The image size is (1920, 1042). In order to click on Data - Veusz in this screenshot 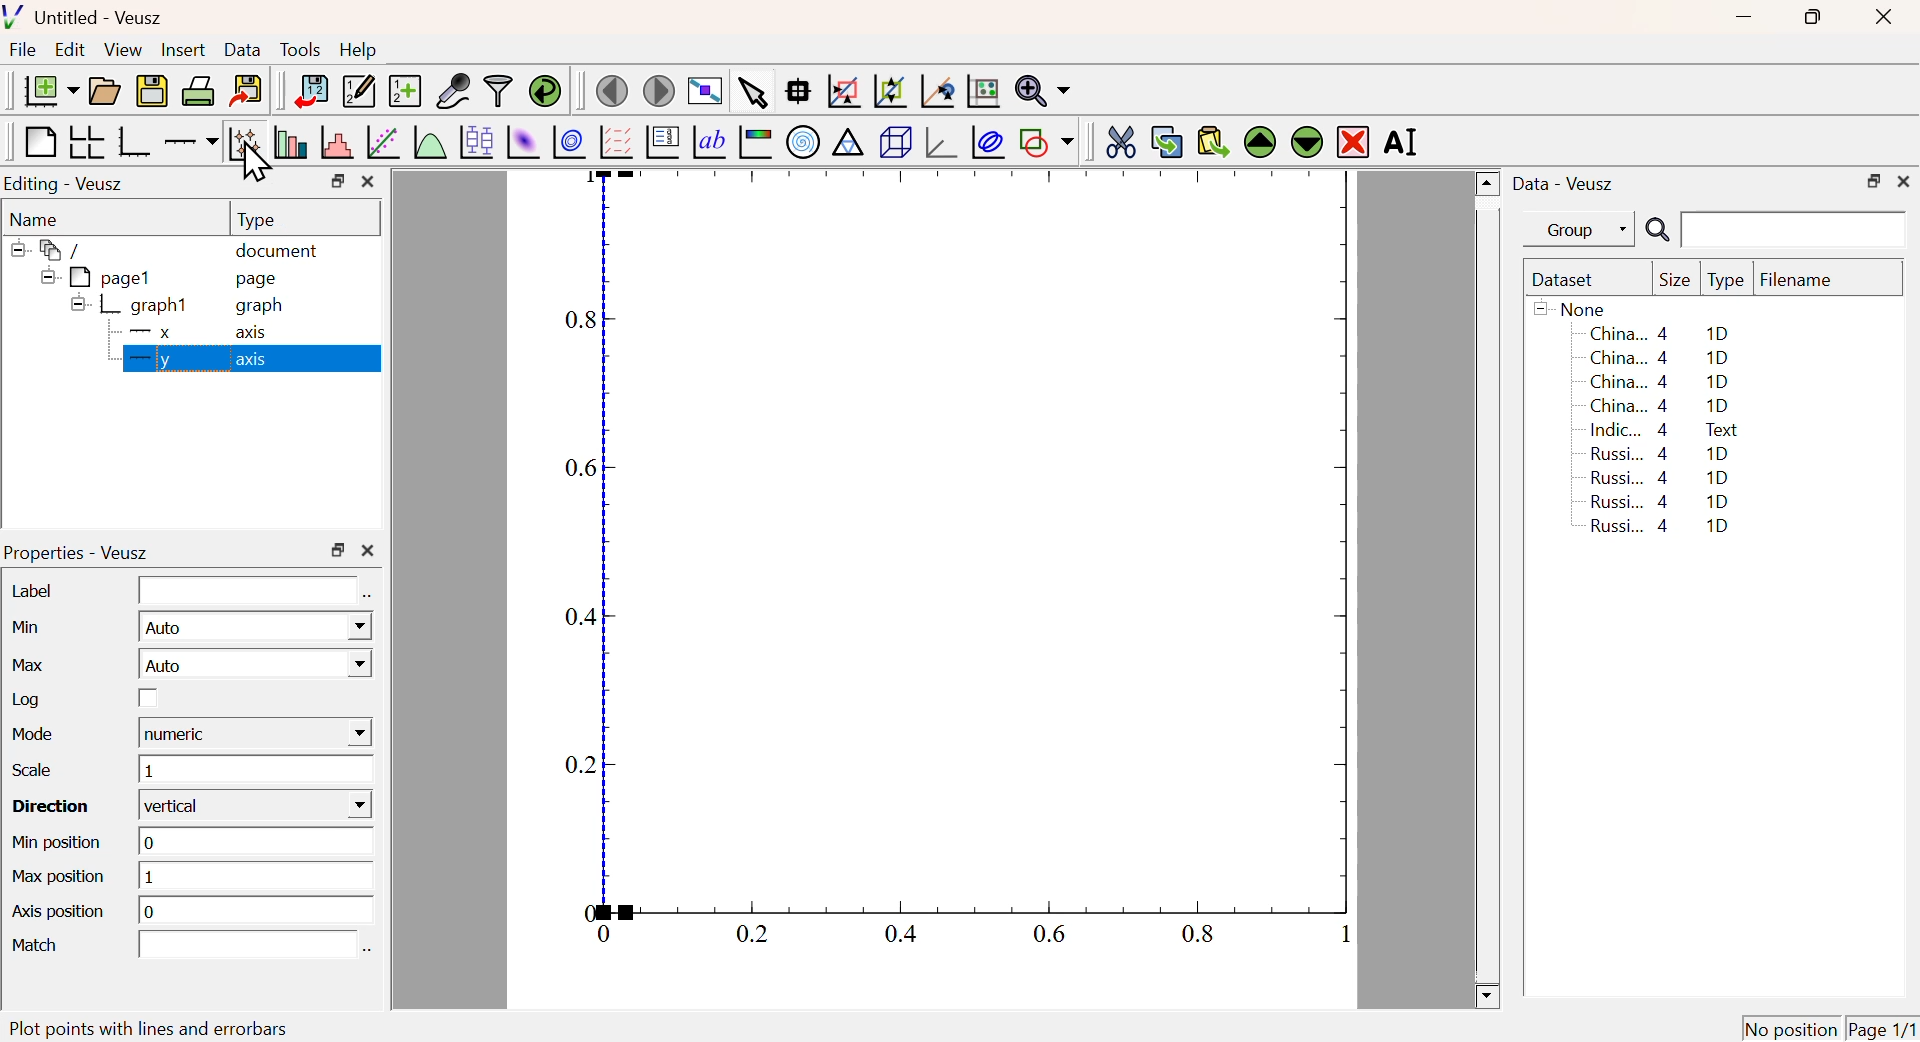, I will do `click(1567, 185)`.